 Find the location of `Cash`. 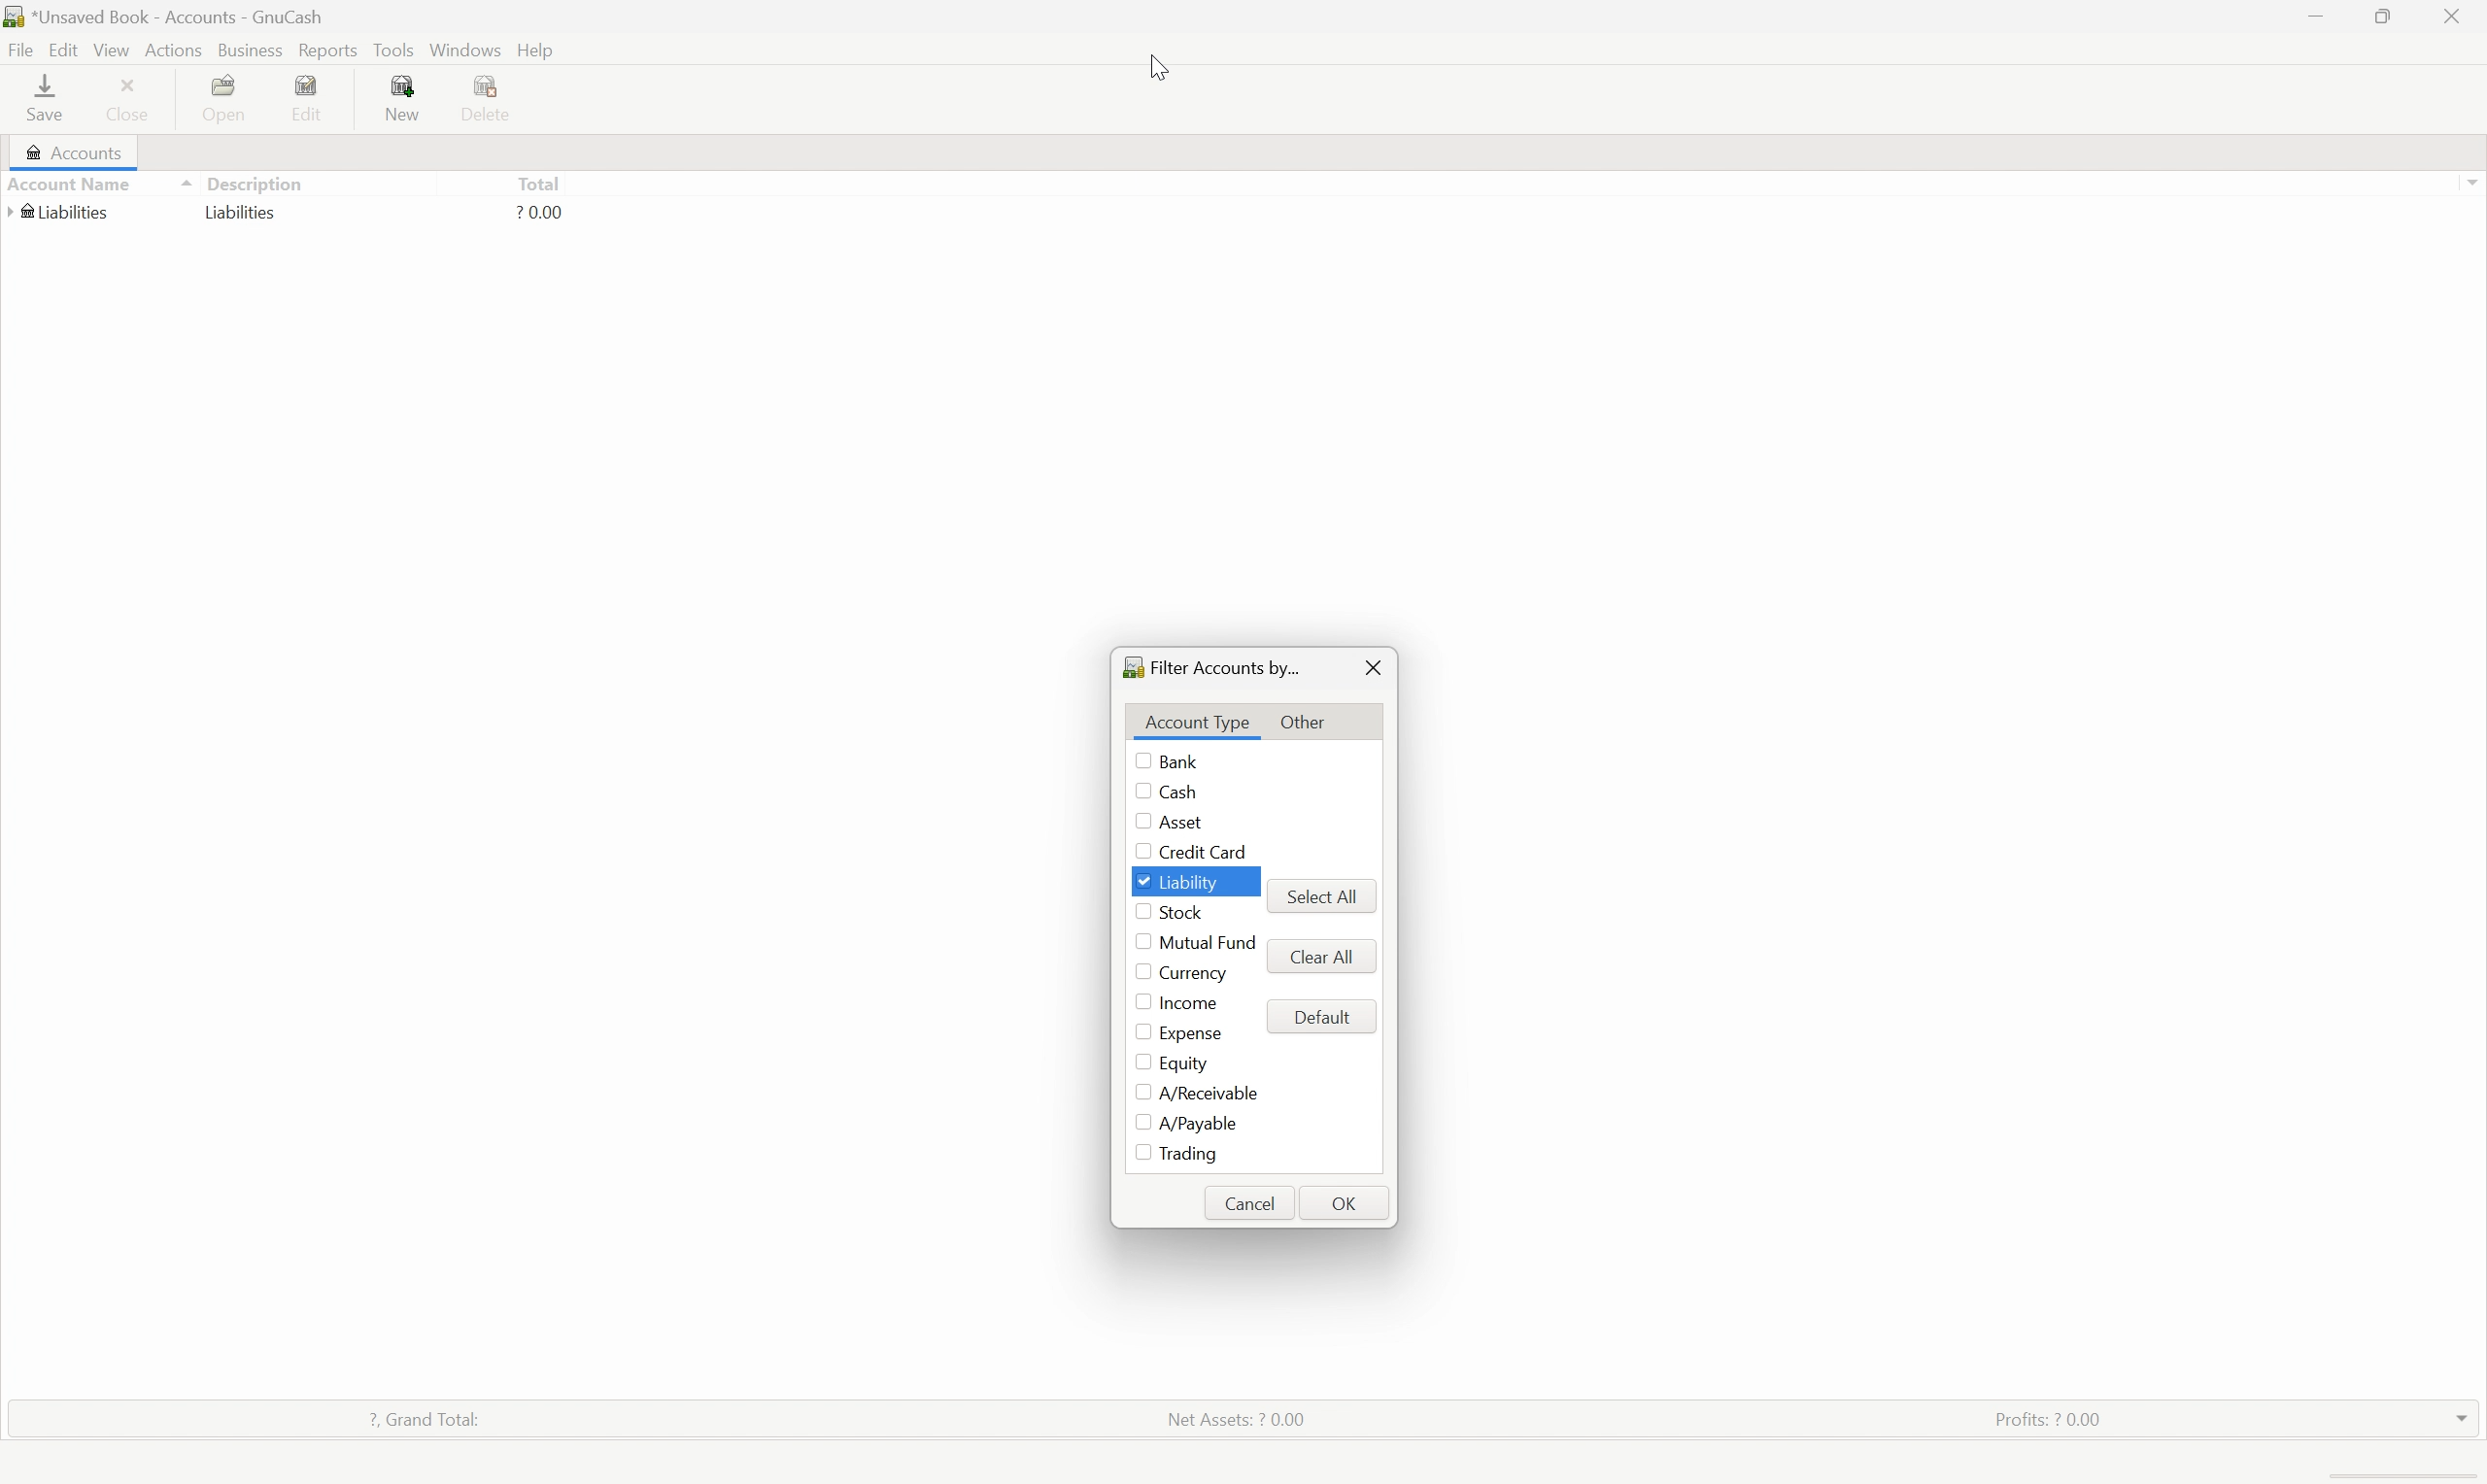

Cash is located at coordinates (1183, 790).